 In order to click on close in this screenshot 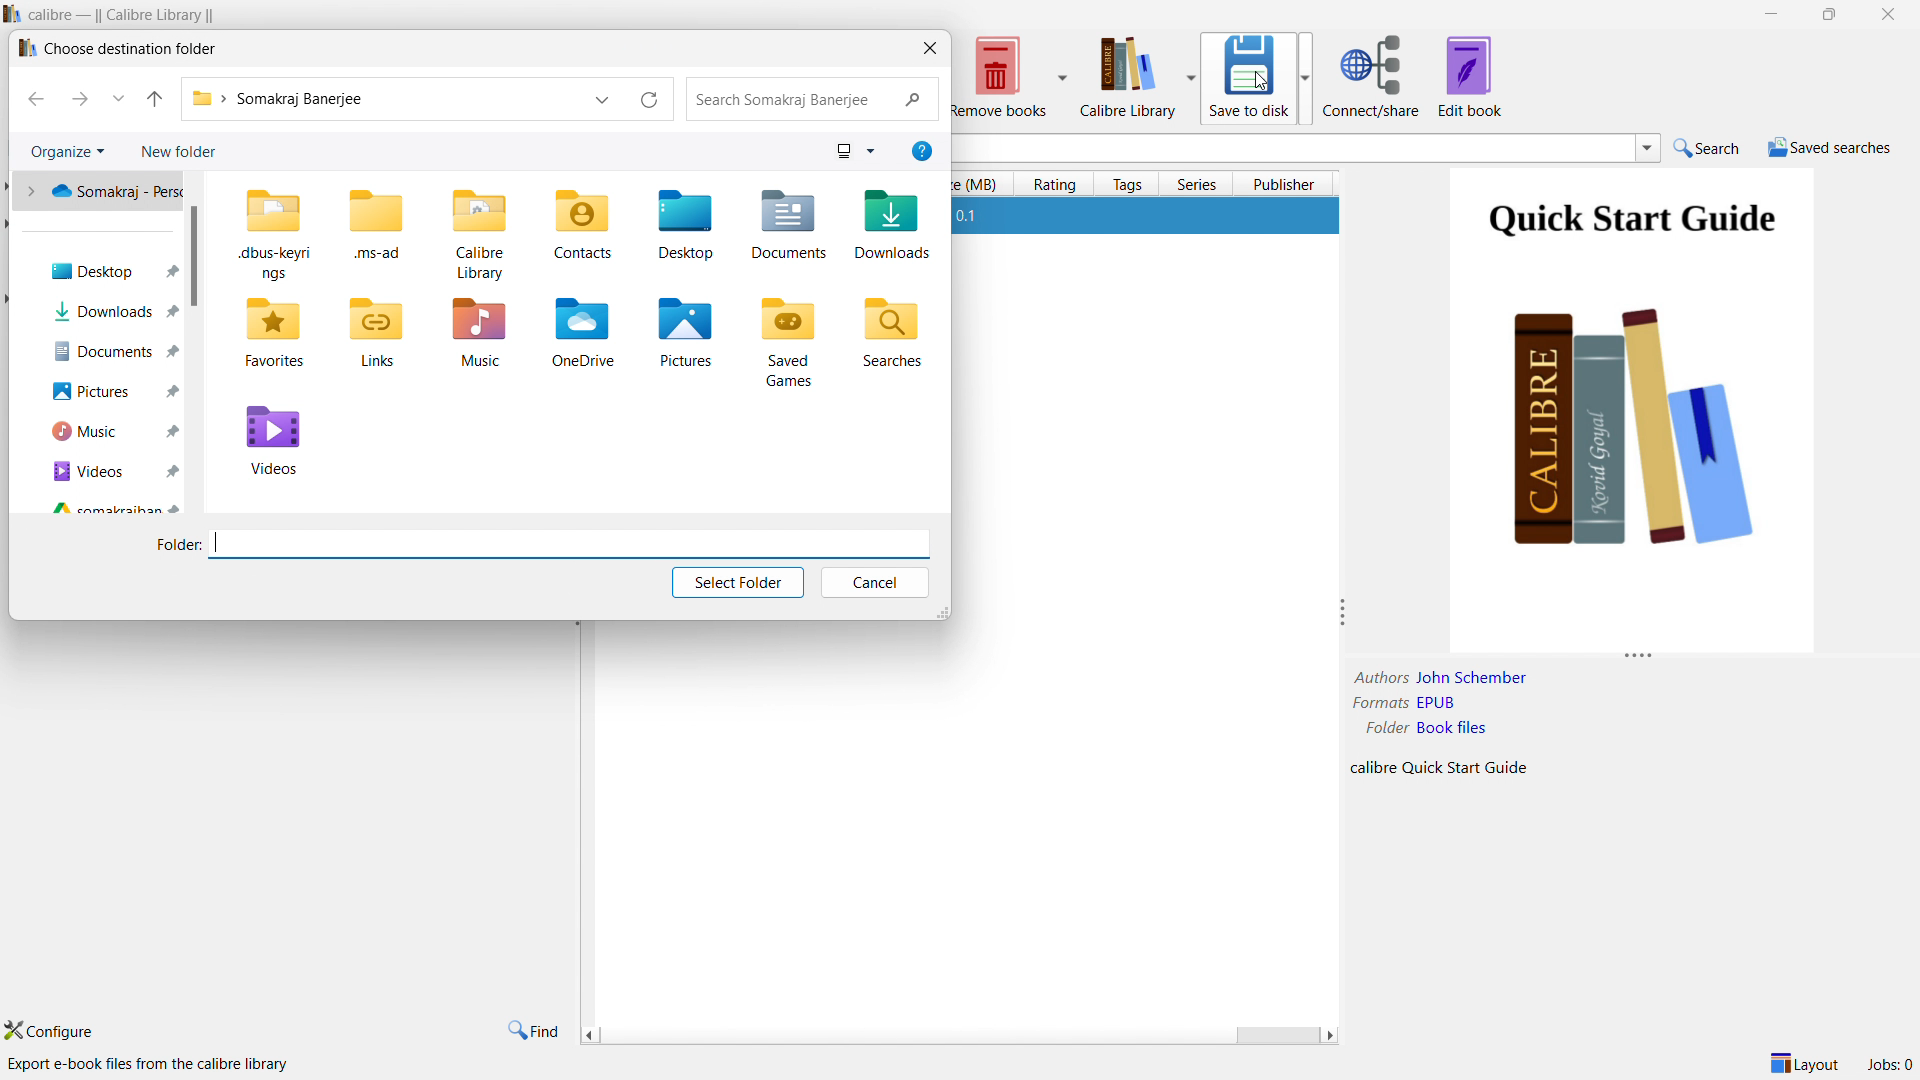, I will do `click(1884, 13)`.